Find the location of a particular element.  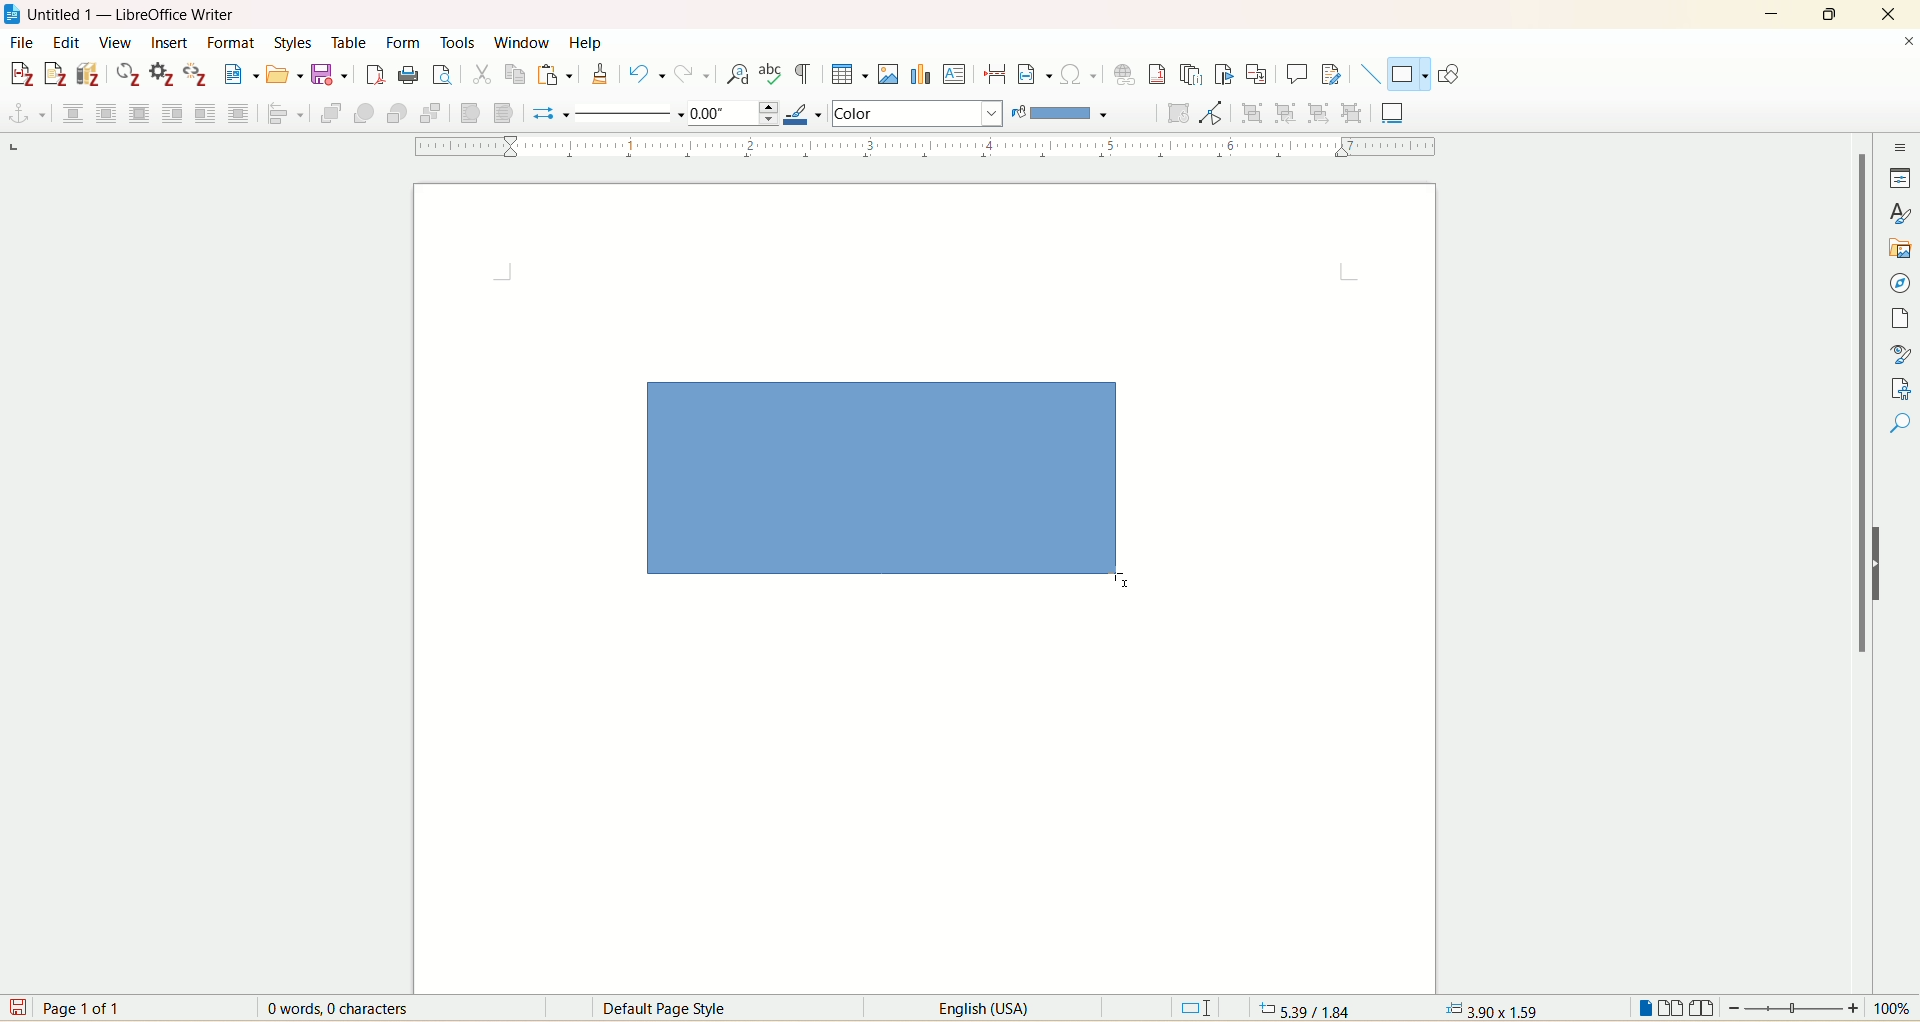

cut is located at coordinates (481, 77).